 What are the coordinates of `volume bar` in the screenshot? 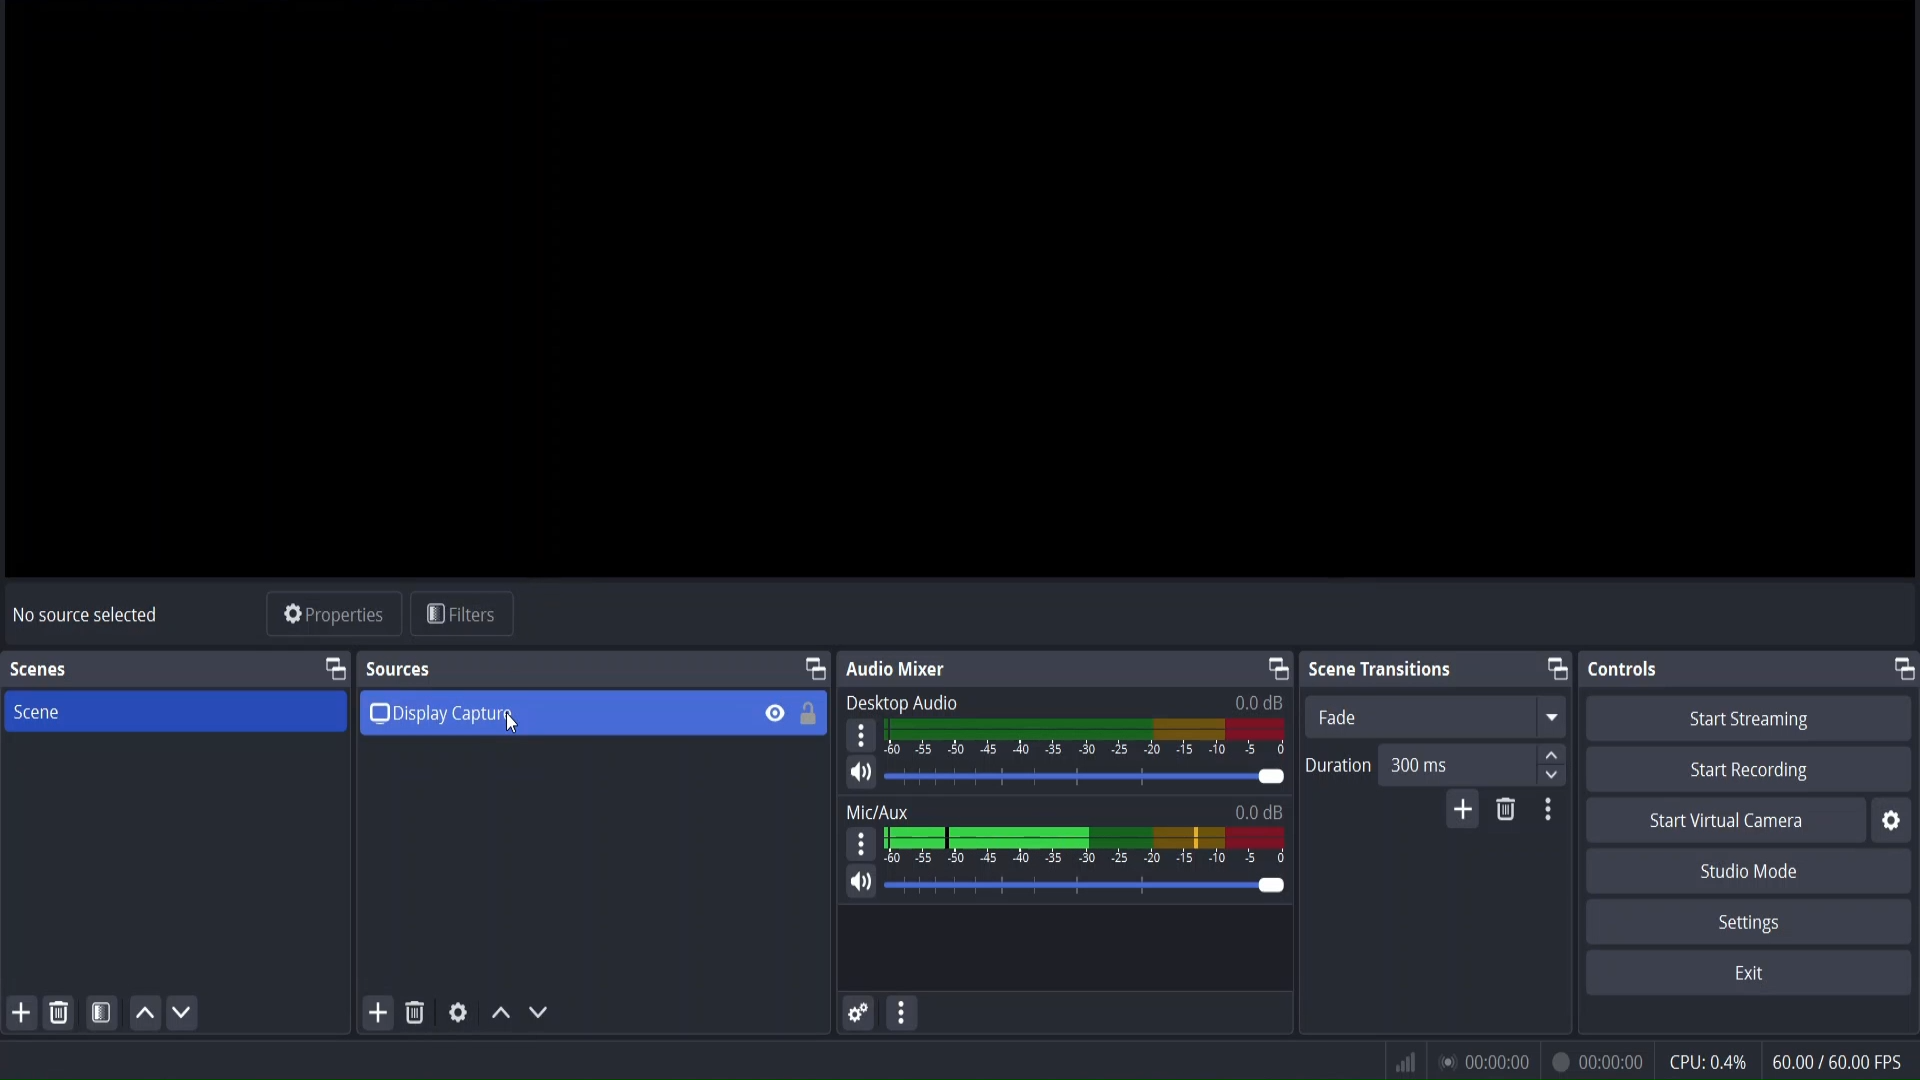 It's located at (1088, 885).